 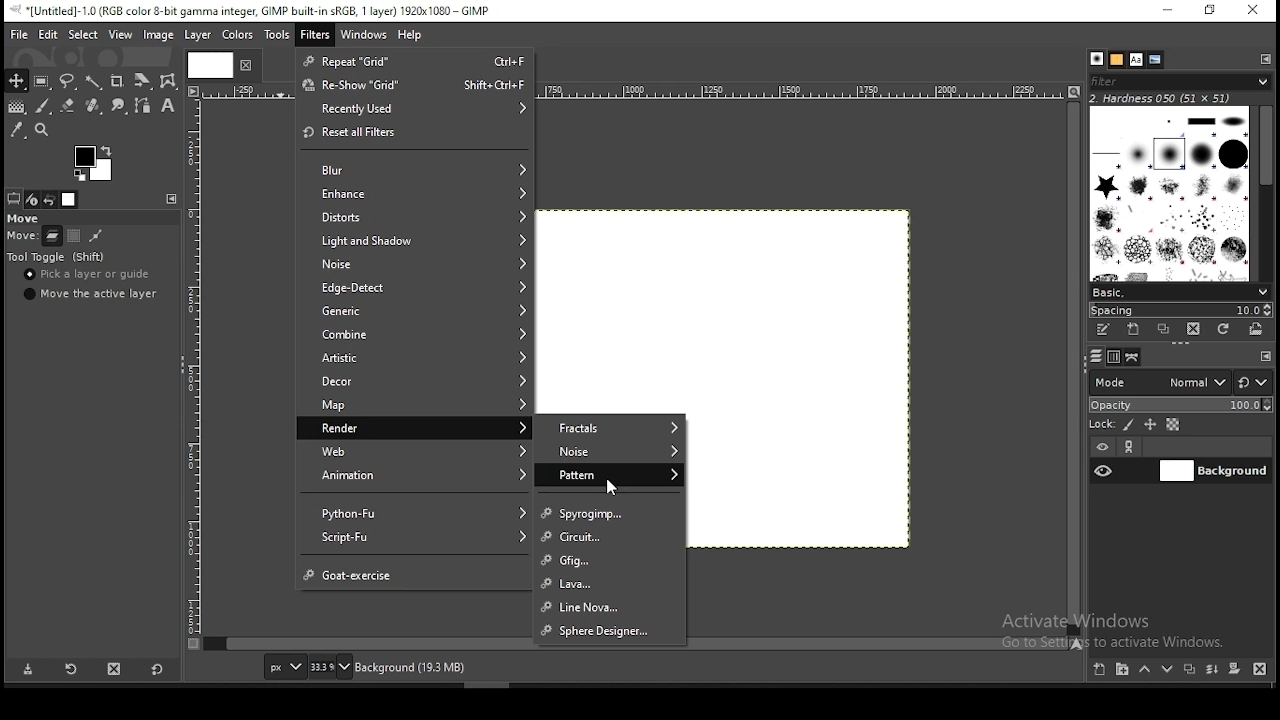 I want to click on zoom tool, so click(x=48, y=130).